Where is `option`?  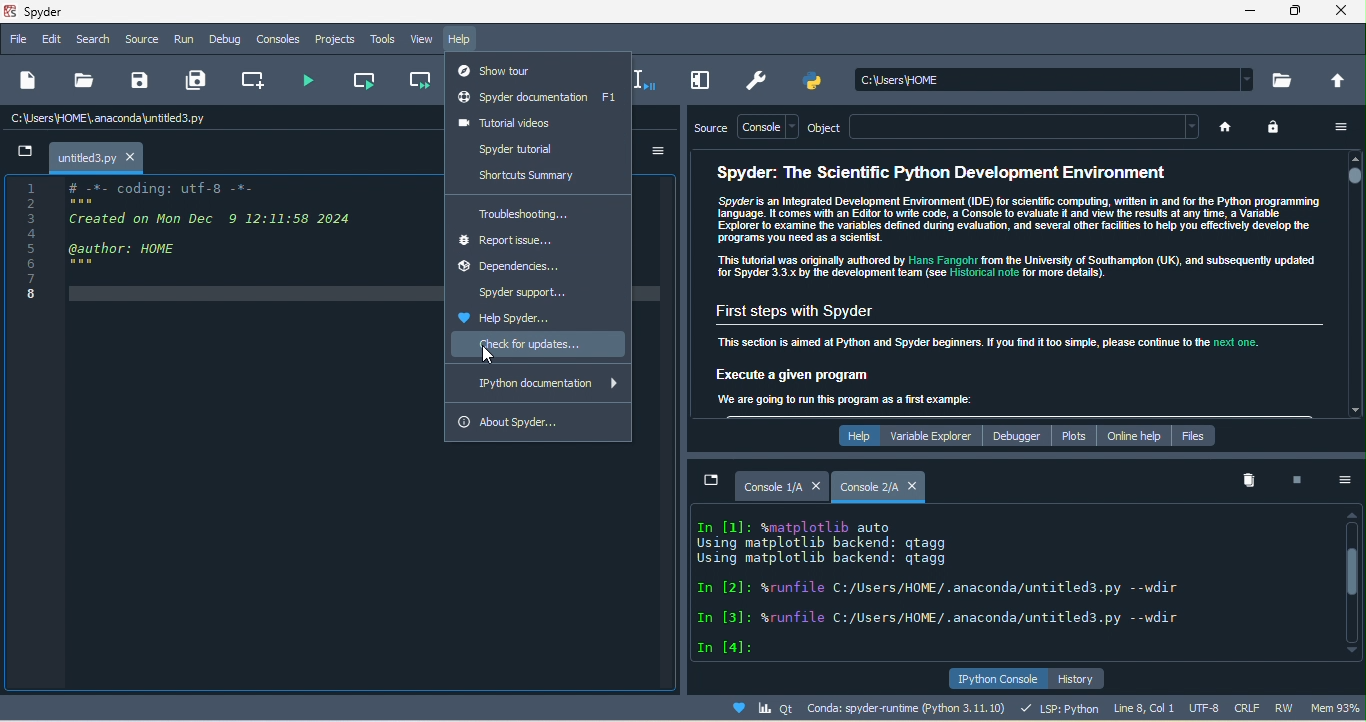 option is located at coordinates (652, 152).